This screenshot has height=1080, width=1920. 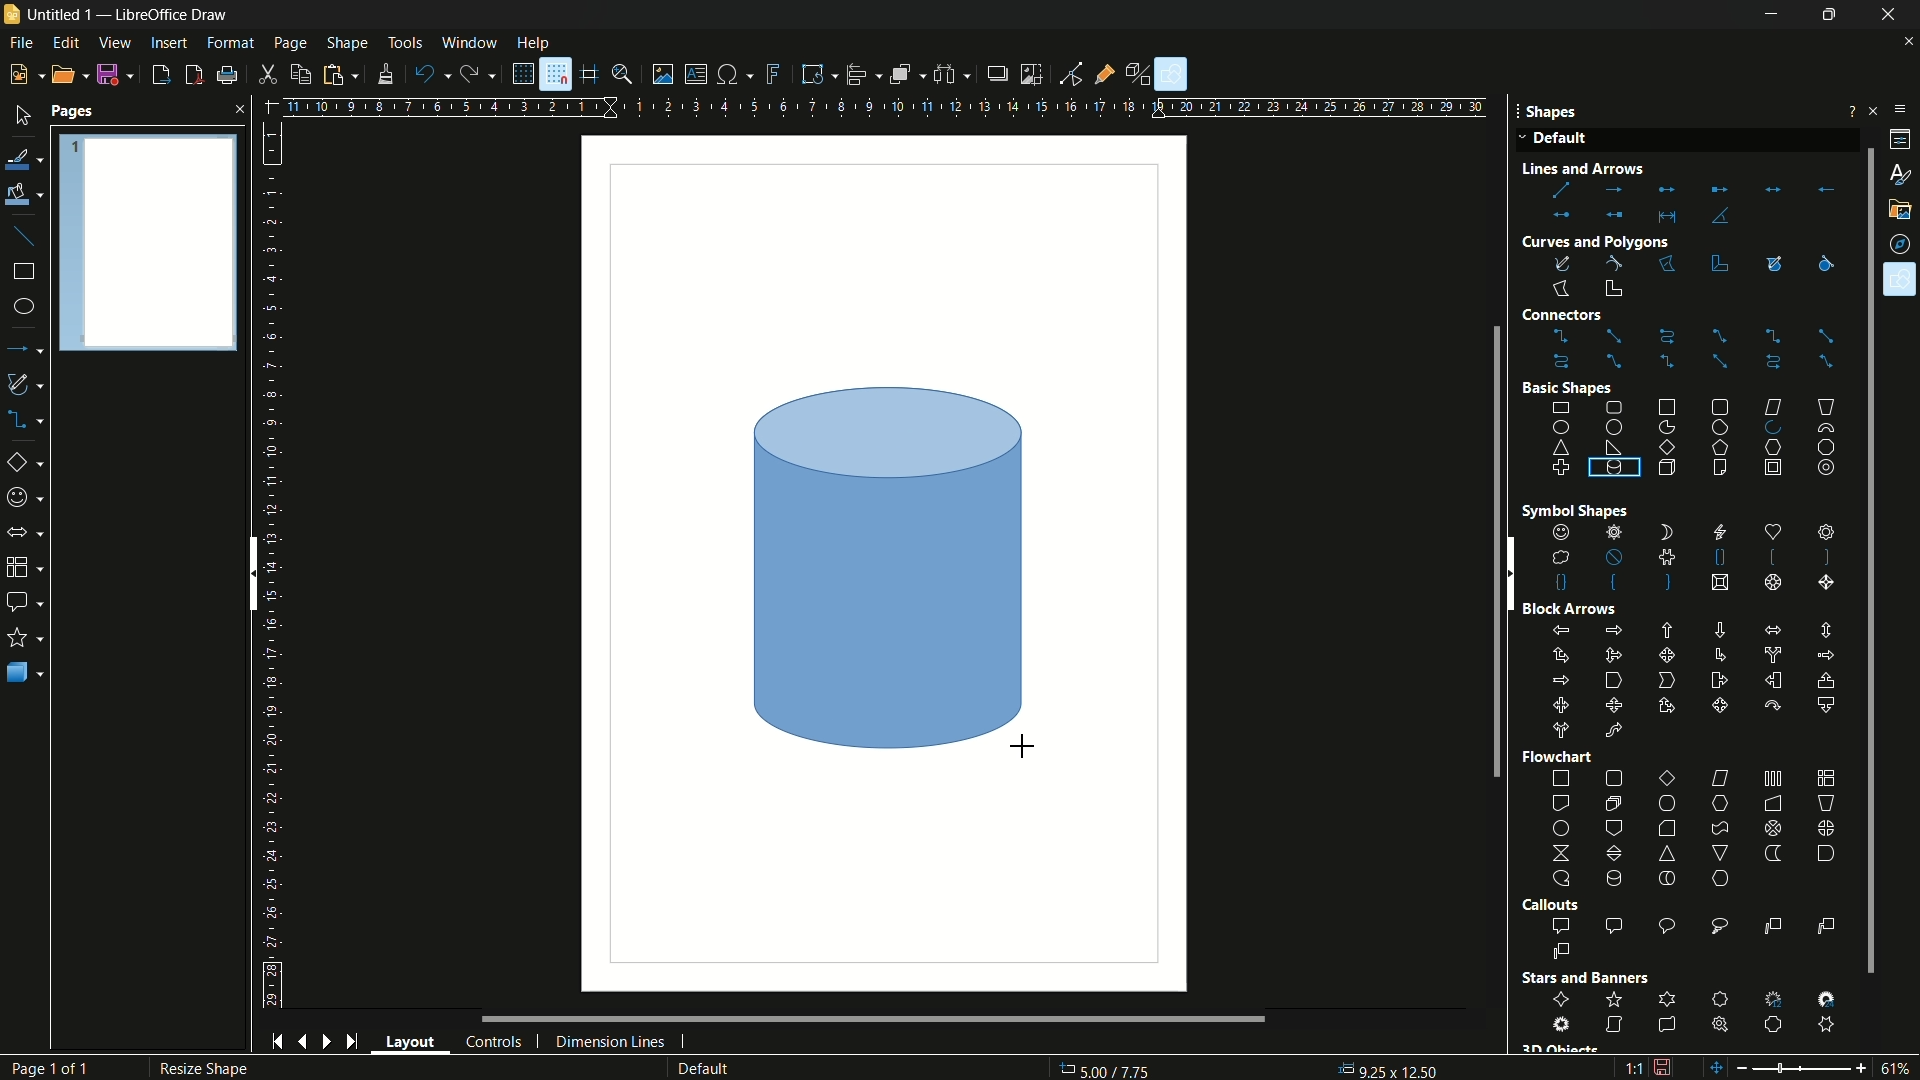 What do you see at coordinates (235, 109) in the screenshot?
I see `close` at bounding box center [235, 109].